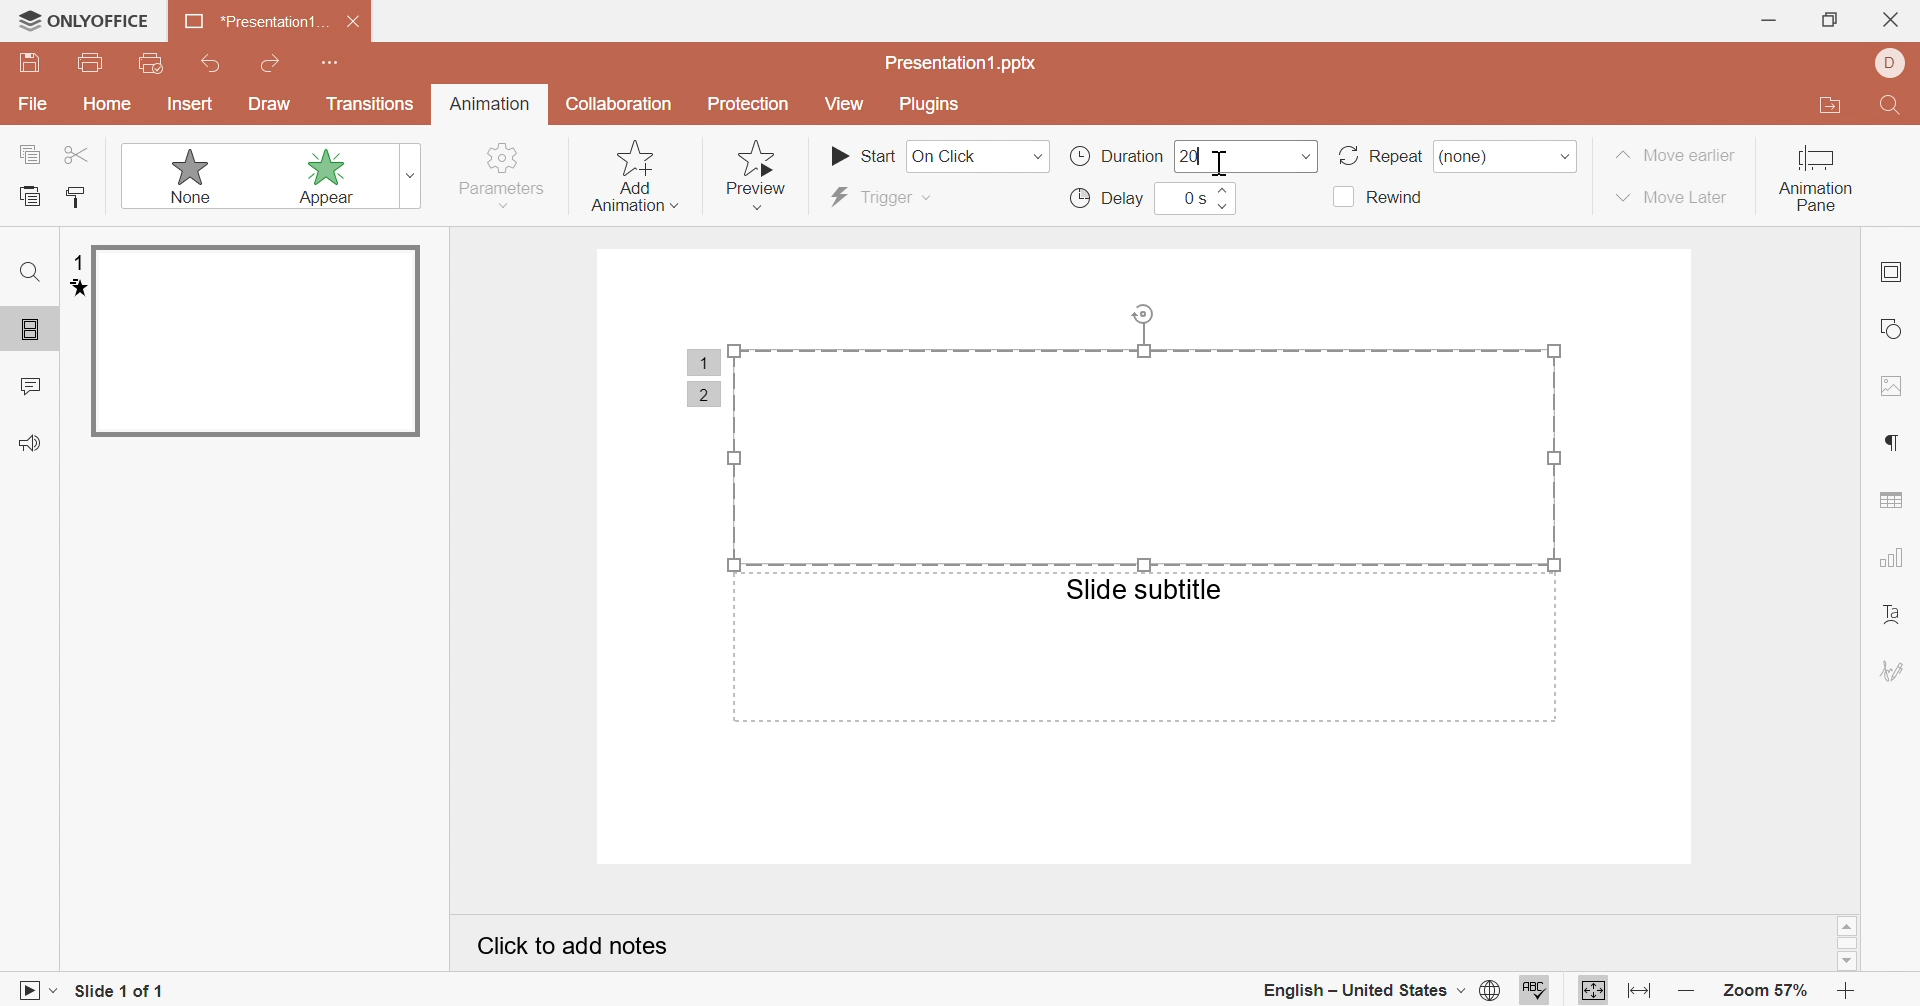 Image resolution: width=1920 pixels, height=1006 pixels. Describe the element at coordinates (93, 61) in the screenshot. I see `print` at that location.